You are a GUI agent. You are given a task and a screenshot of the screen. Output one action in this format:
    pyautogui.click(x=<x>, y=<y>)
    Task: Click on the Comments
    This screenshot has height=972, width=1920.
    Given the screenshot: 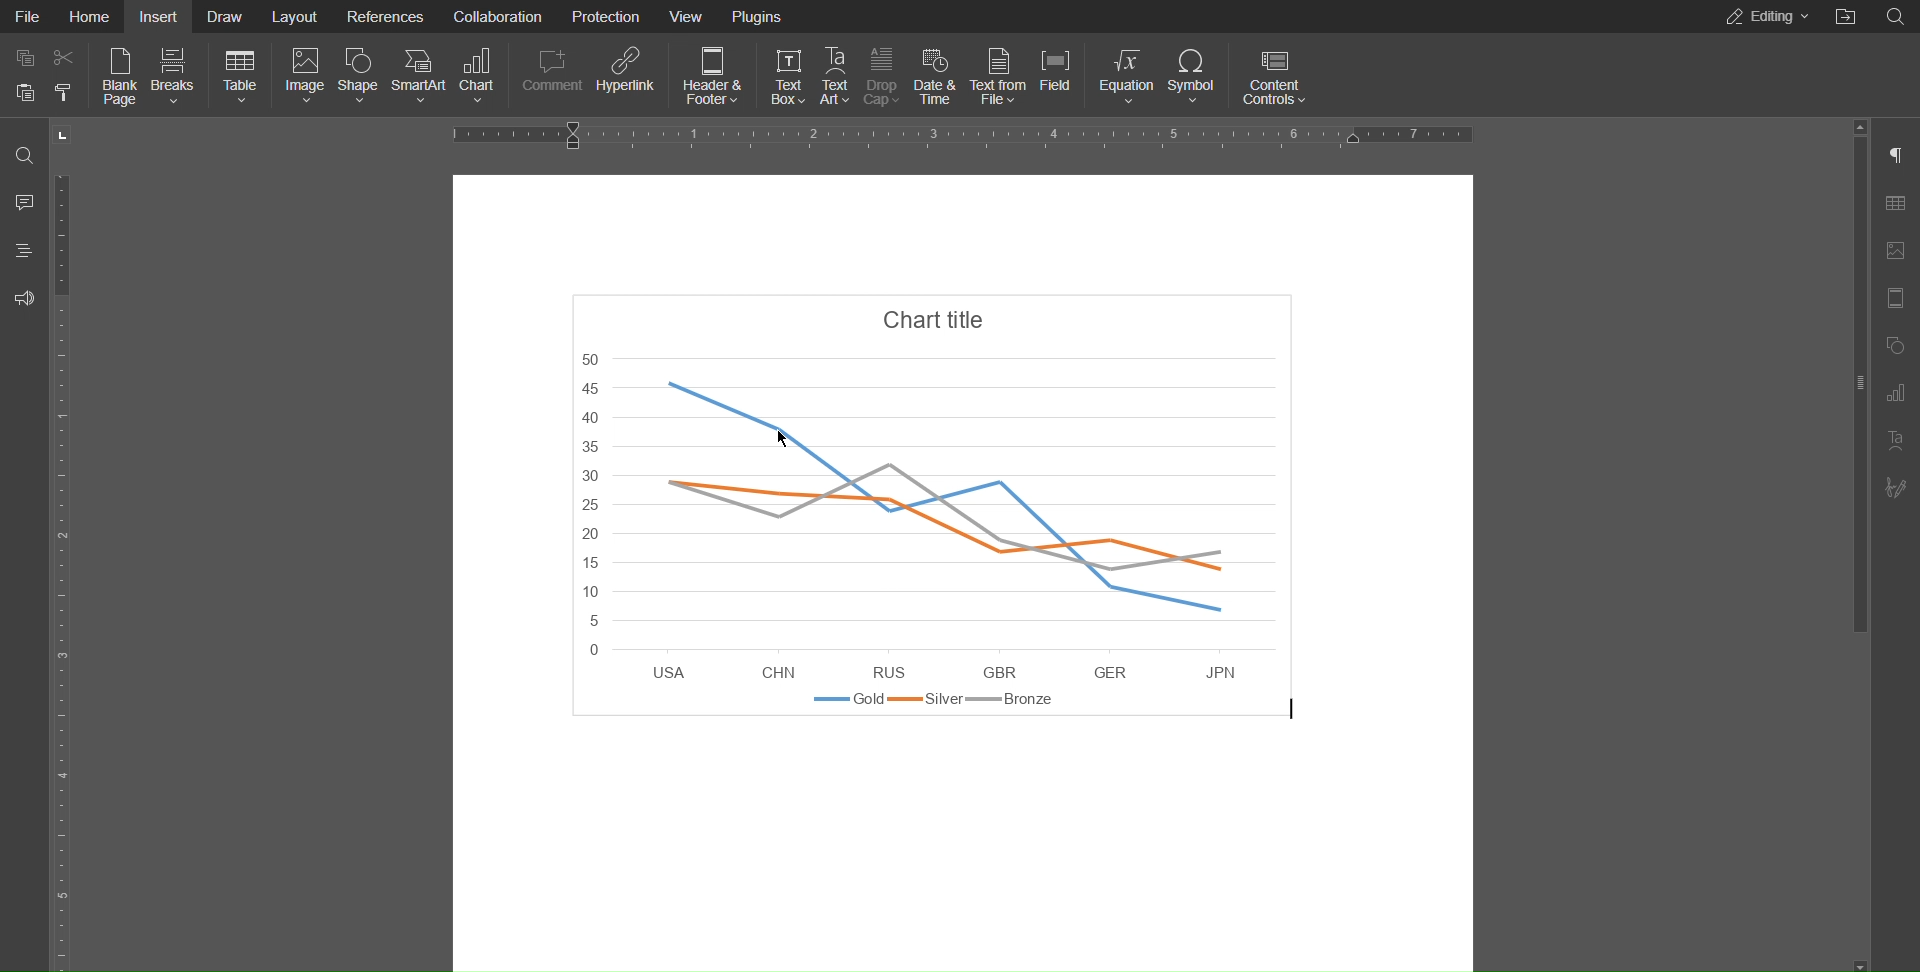 What is the action you would take?
    pyautogui.click(x=22, y=206)
    